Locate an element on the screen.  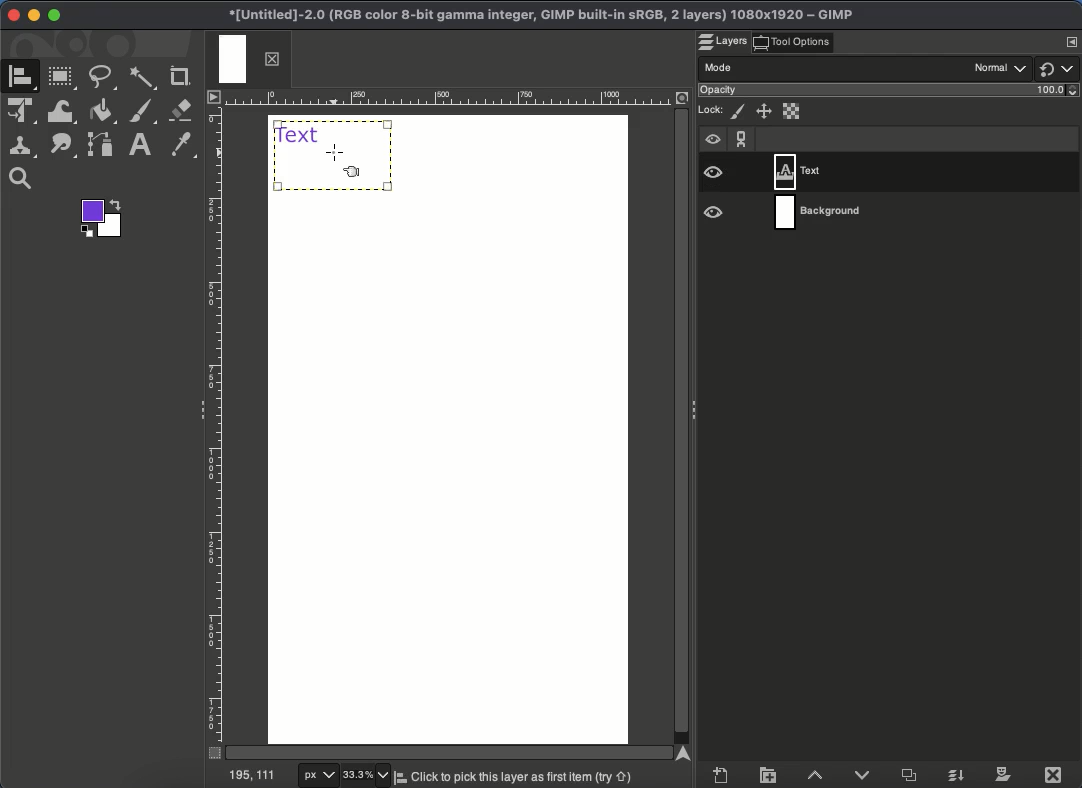
Menu is located at coordinates (1071, 42).